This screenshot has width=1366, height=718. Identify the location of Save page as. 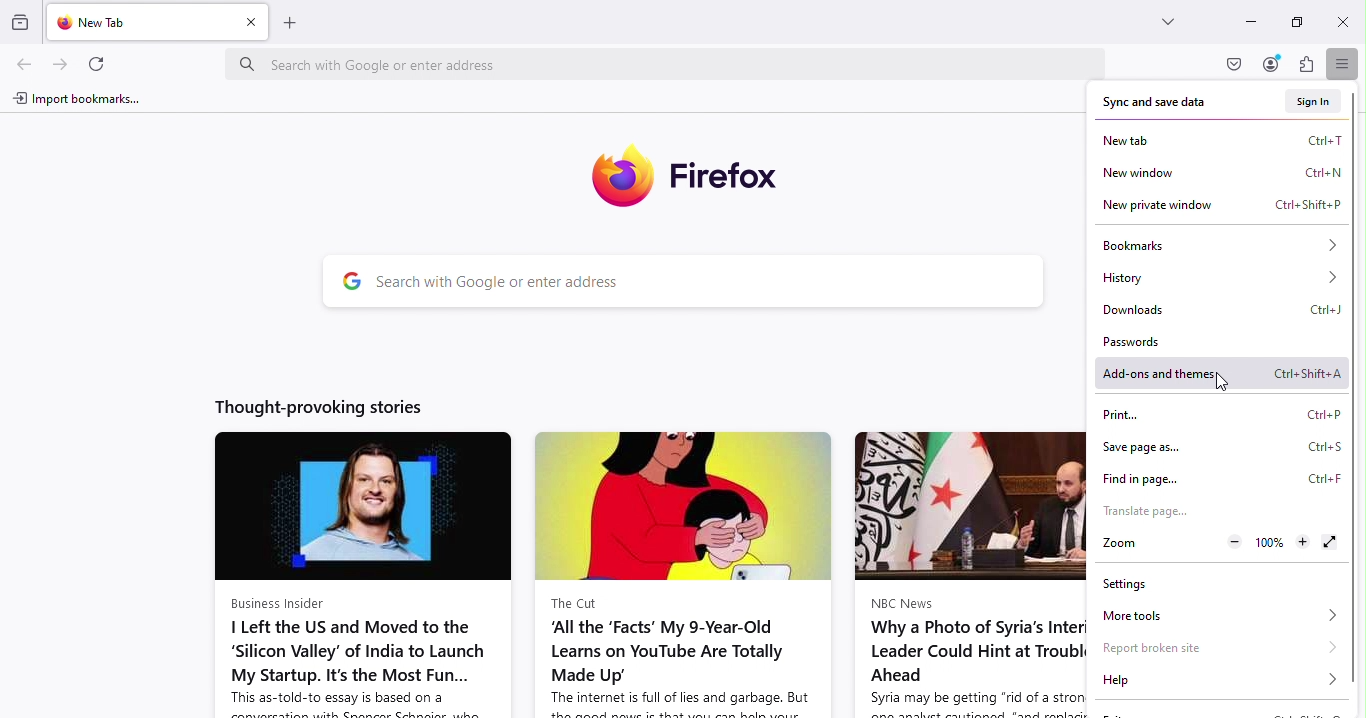
(1220, 447).